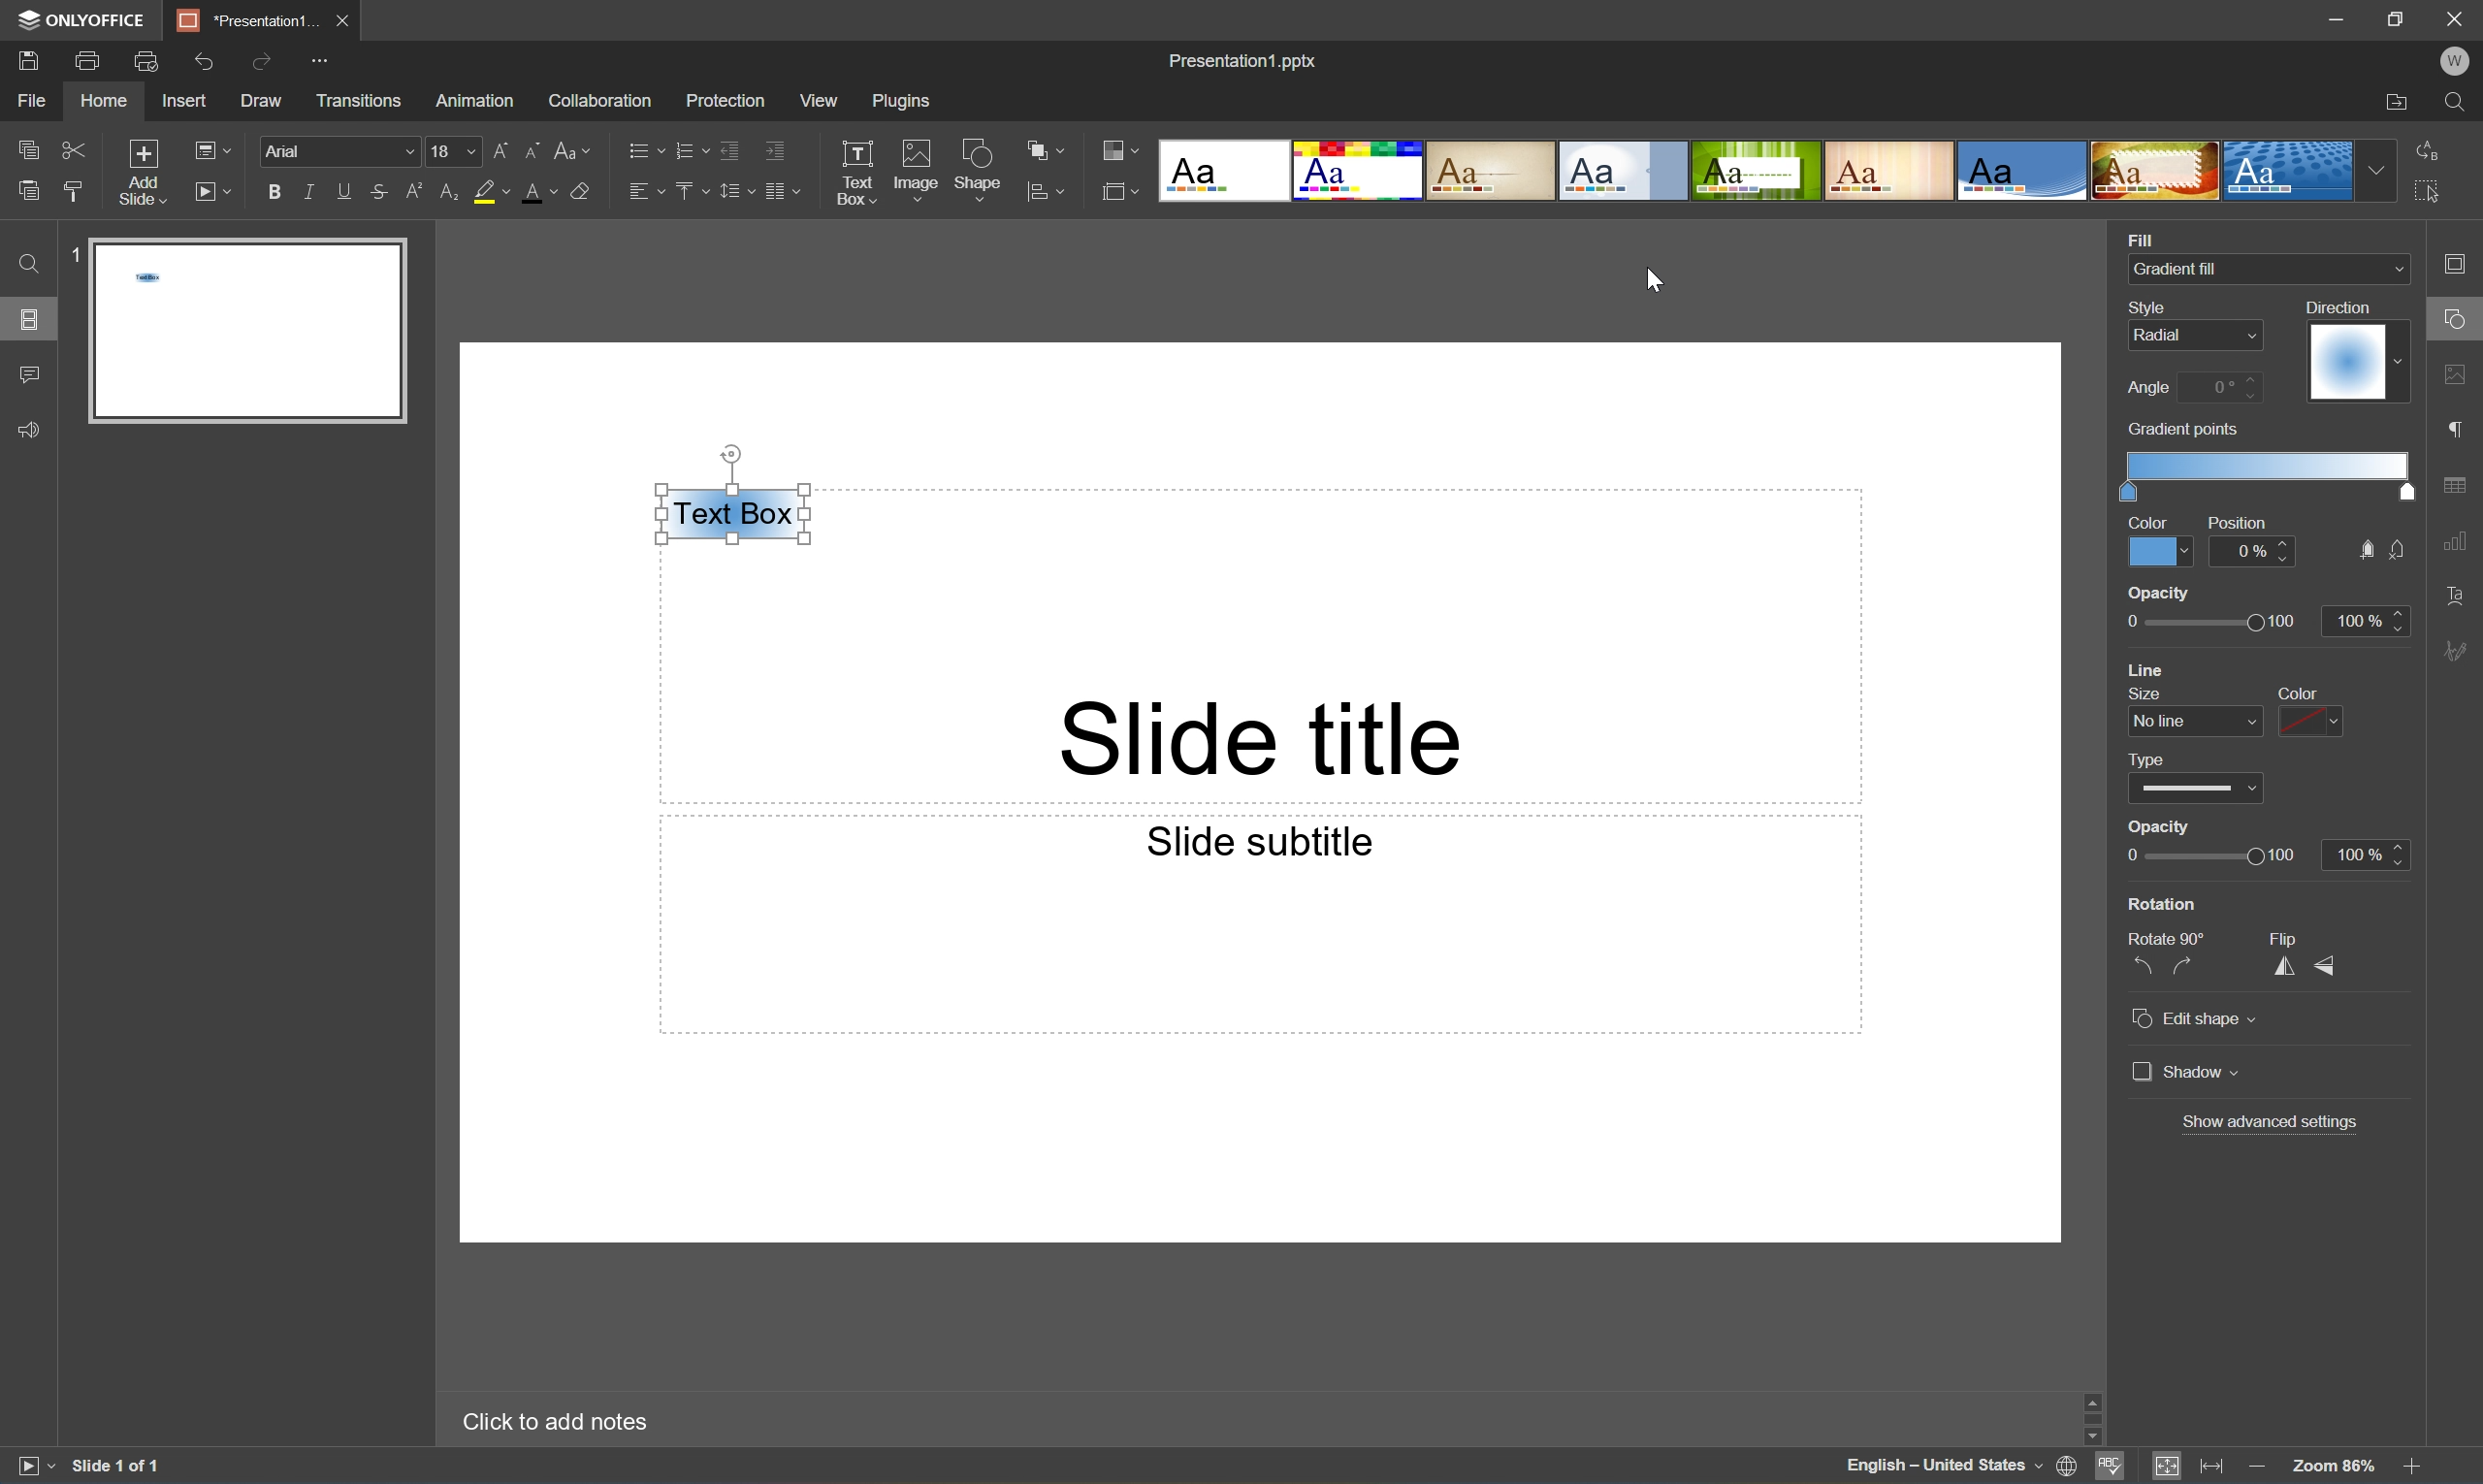 This screenshot has height=1484, width=2483. What do you see at coordinates (2420, 1397) in the screenshot?
I see `Scroll Up` at bounding box center [2420, 1397].